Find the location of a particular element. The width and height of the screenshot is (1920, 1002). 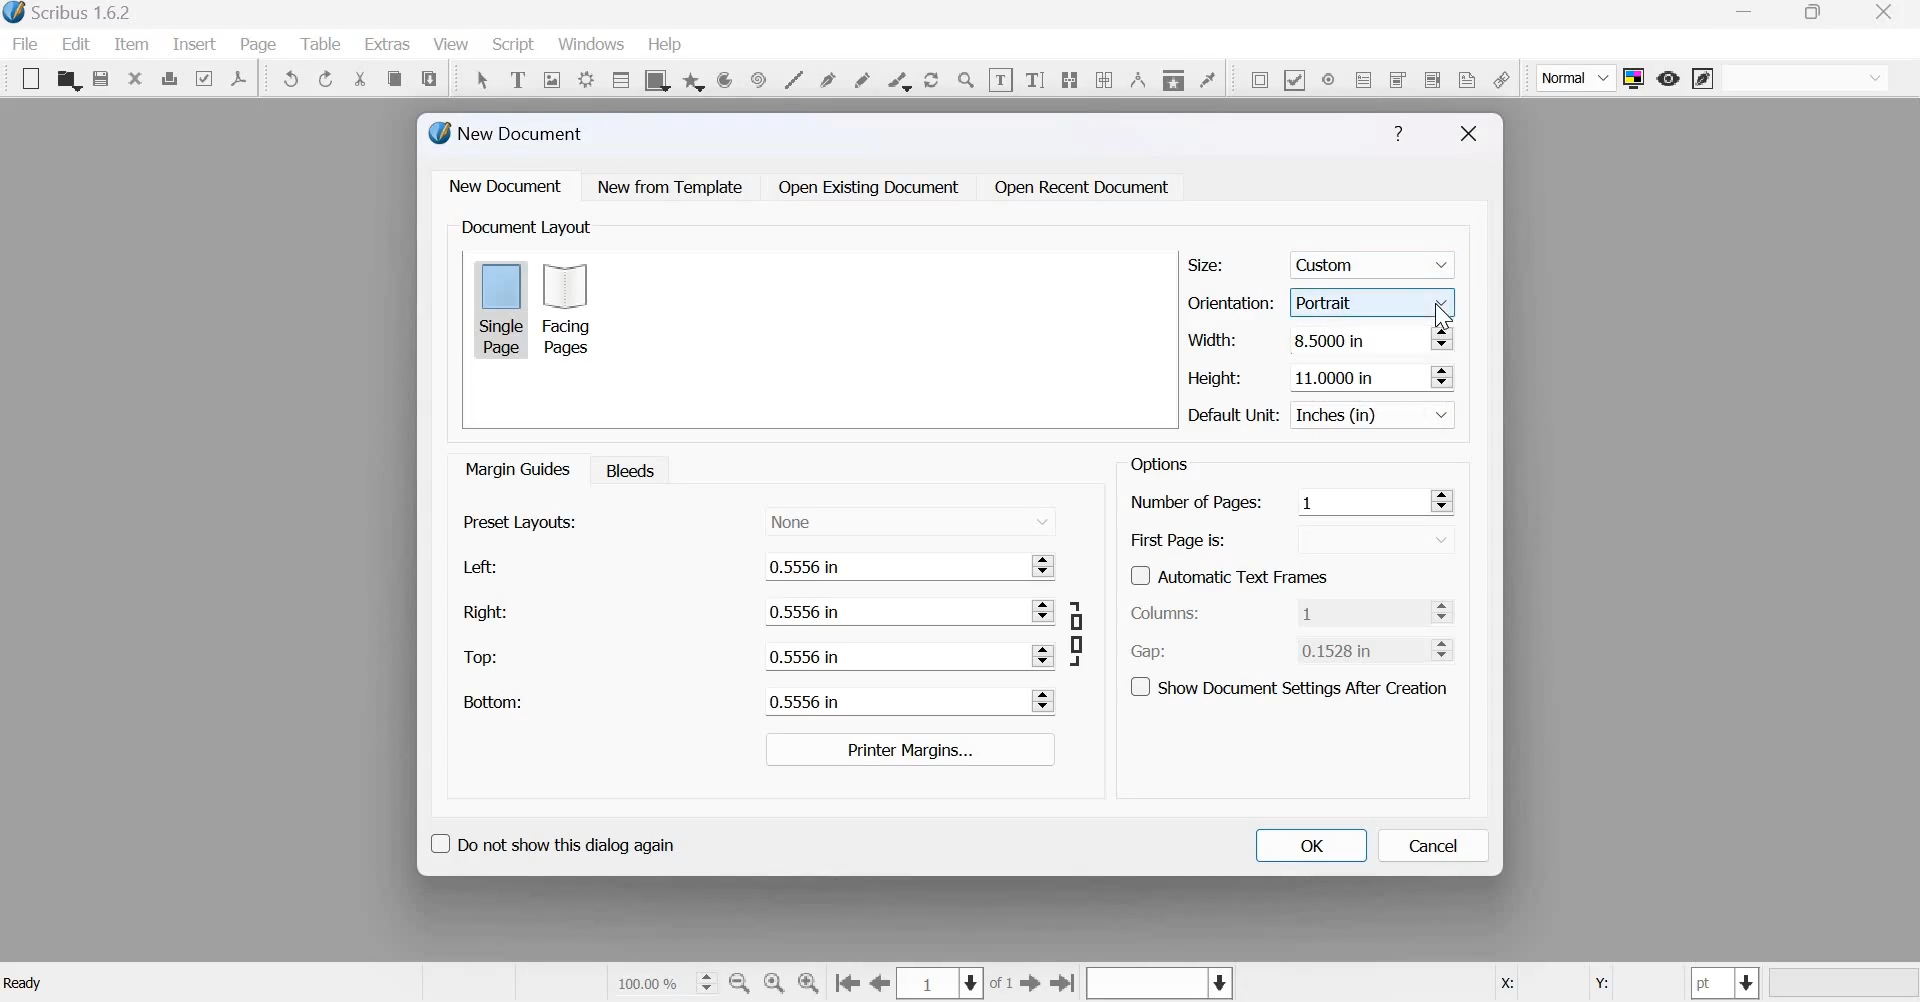

Default Unit:  is located at coordinates (1234, 416).